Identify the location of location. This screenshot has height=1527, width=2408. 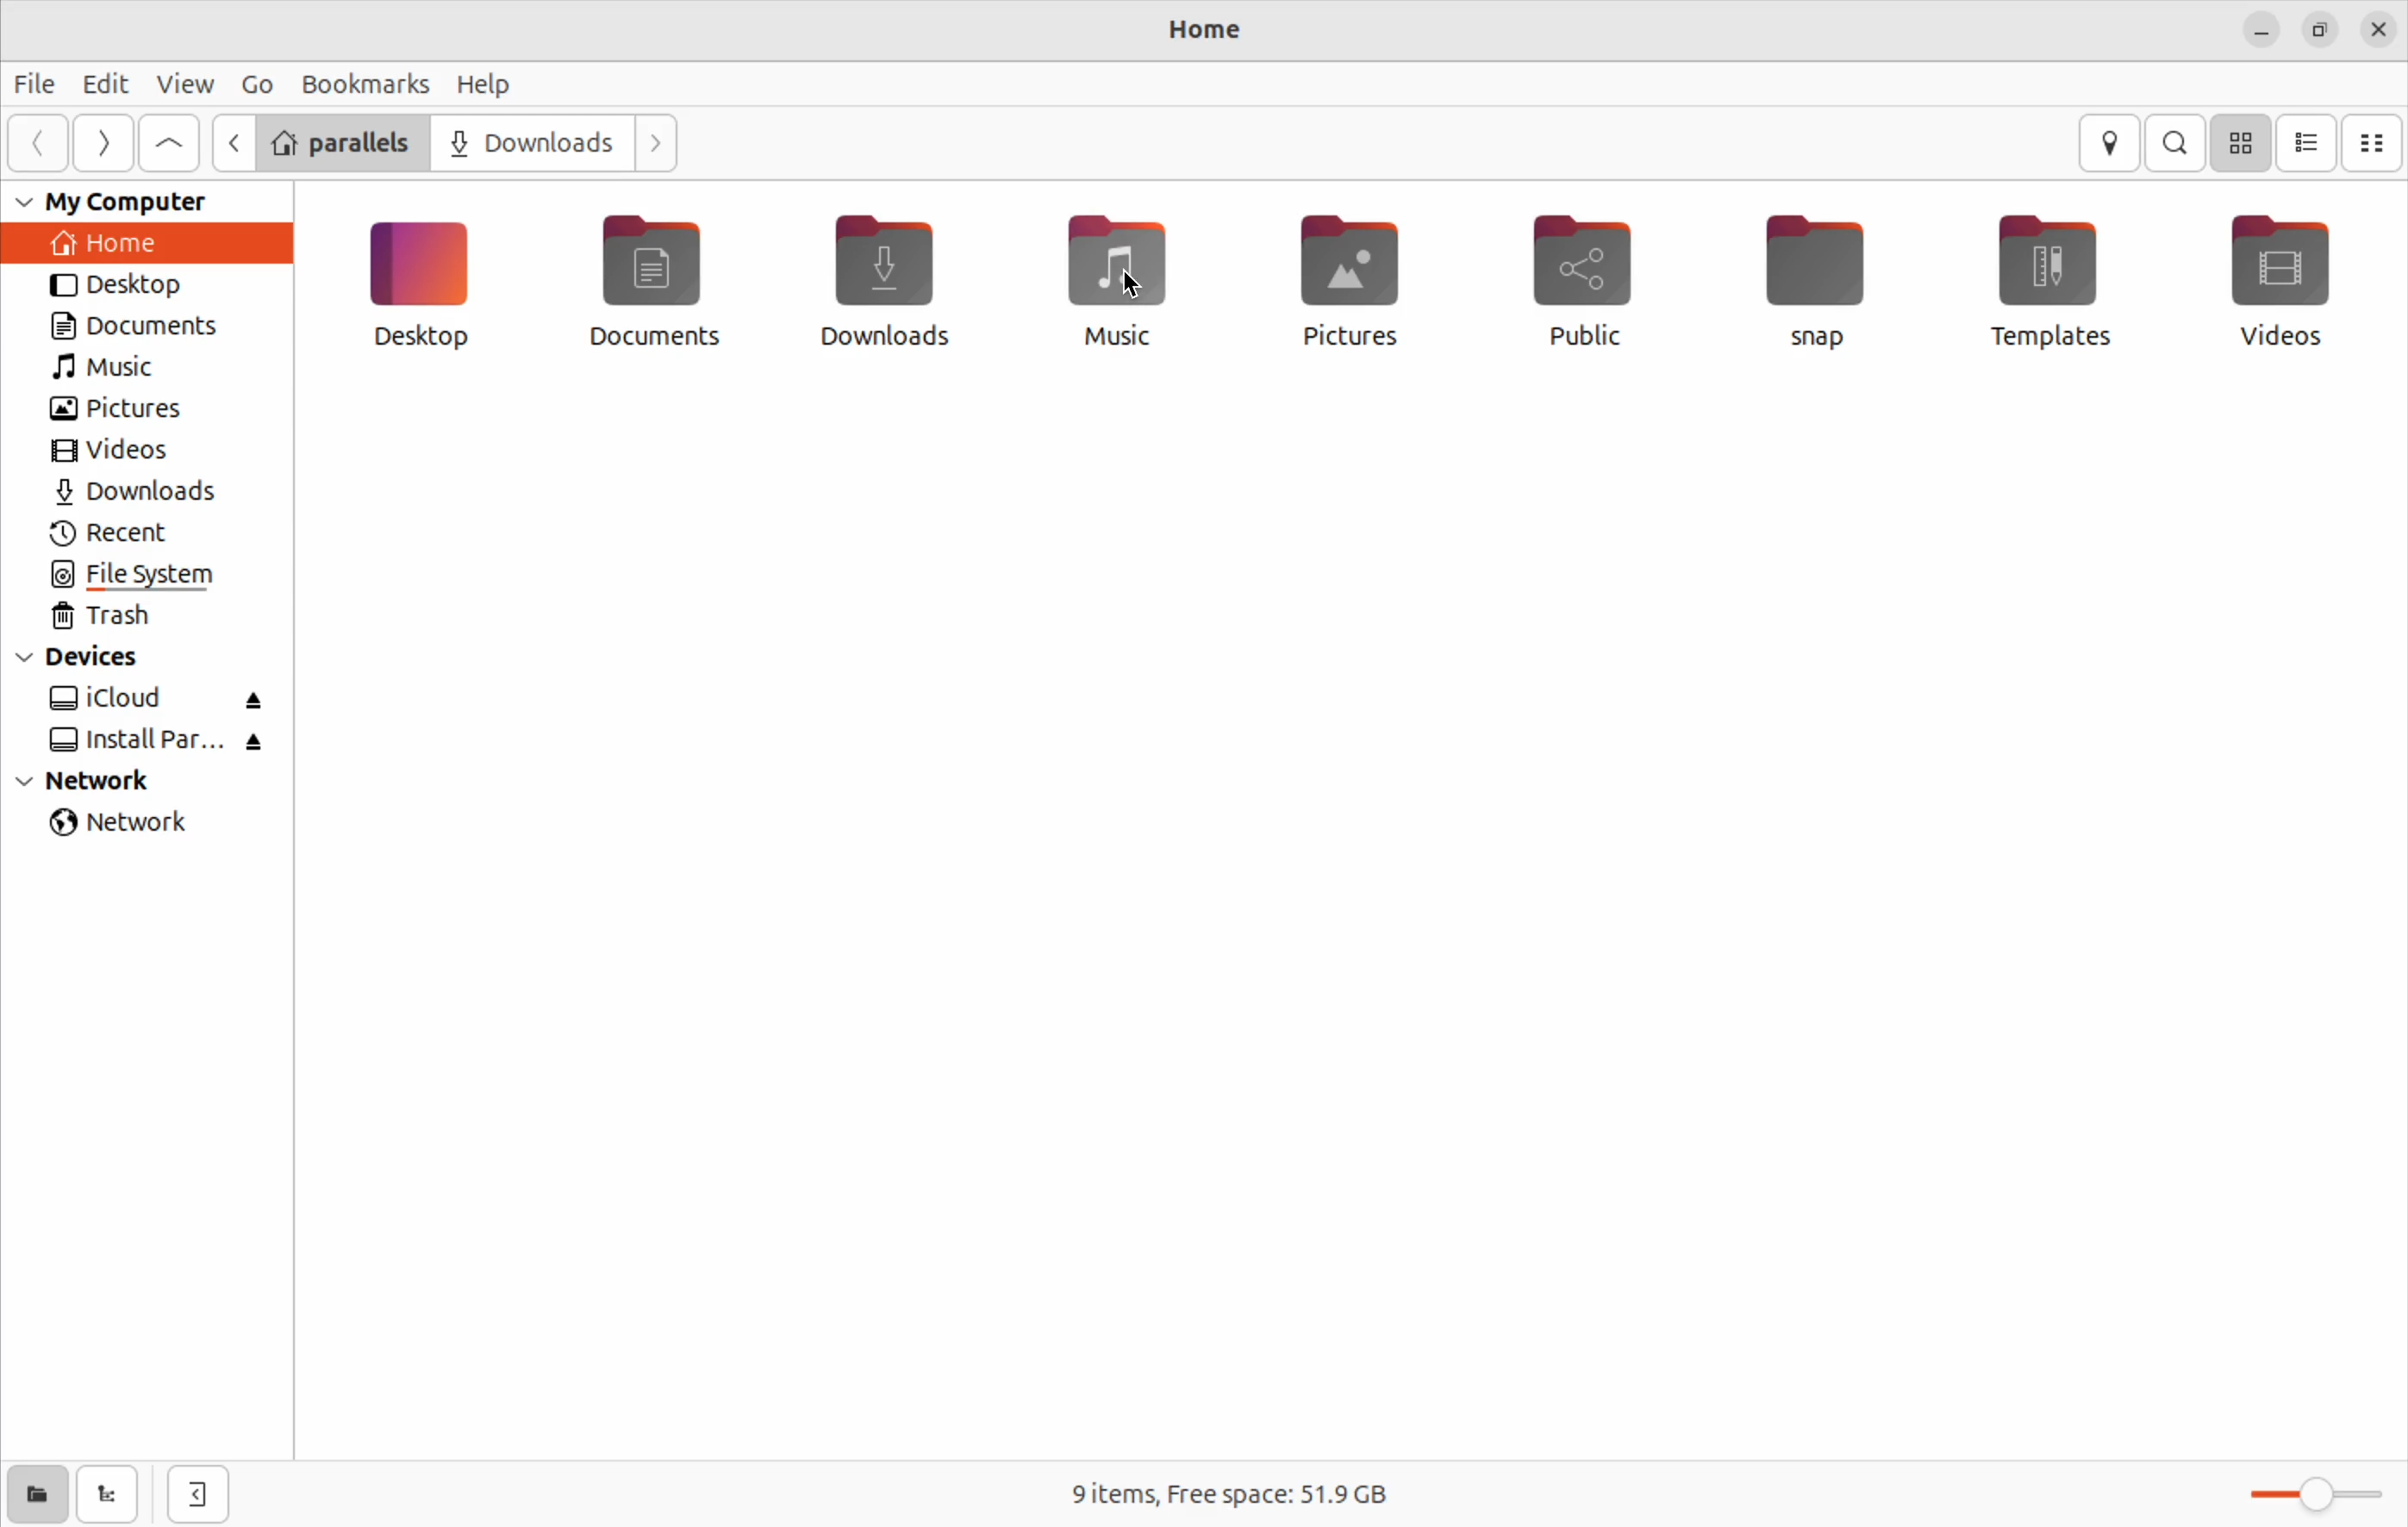
(2105, 143).